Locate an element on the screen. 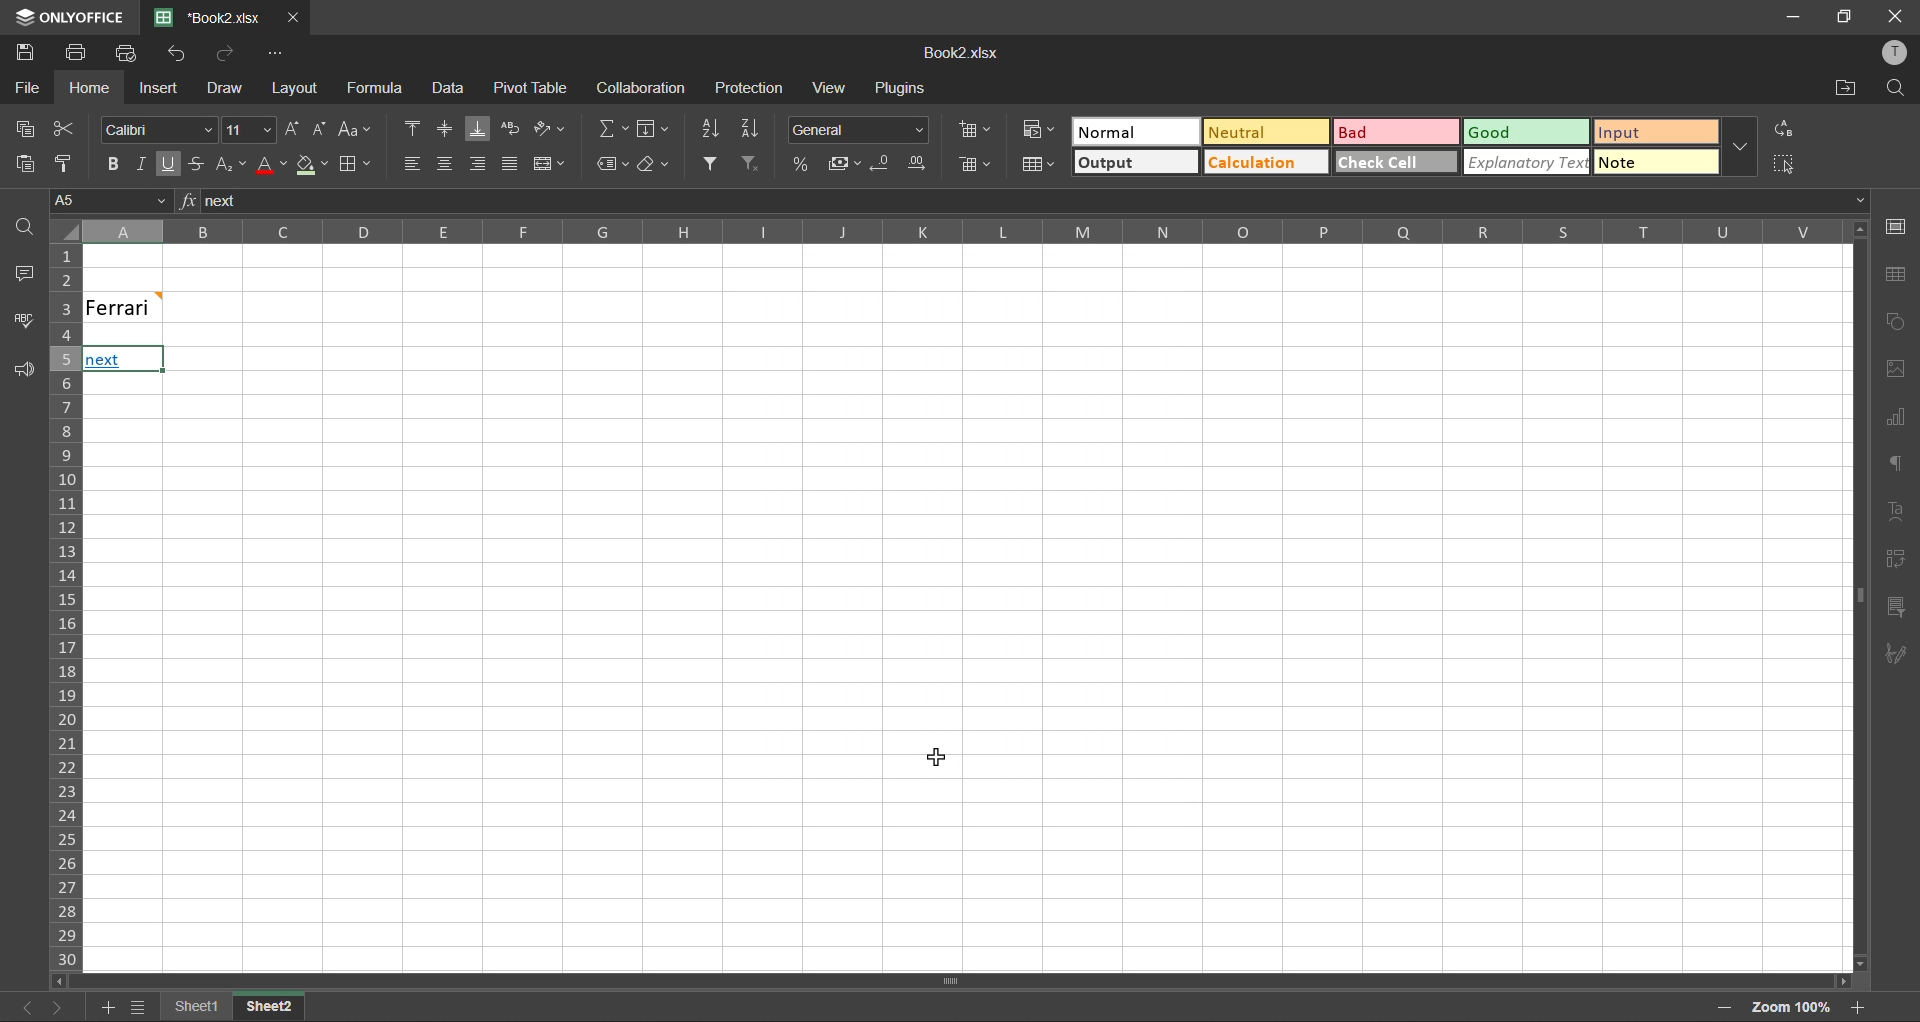 Image resolution: width=1920 pixels, height=1022 pixels. underline is located at coordinates (167, 164).